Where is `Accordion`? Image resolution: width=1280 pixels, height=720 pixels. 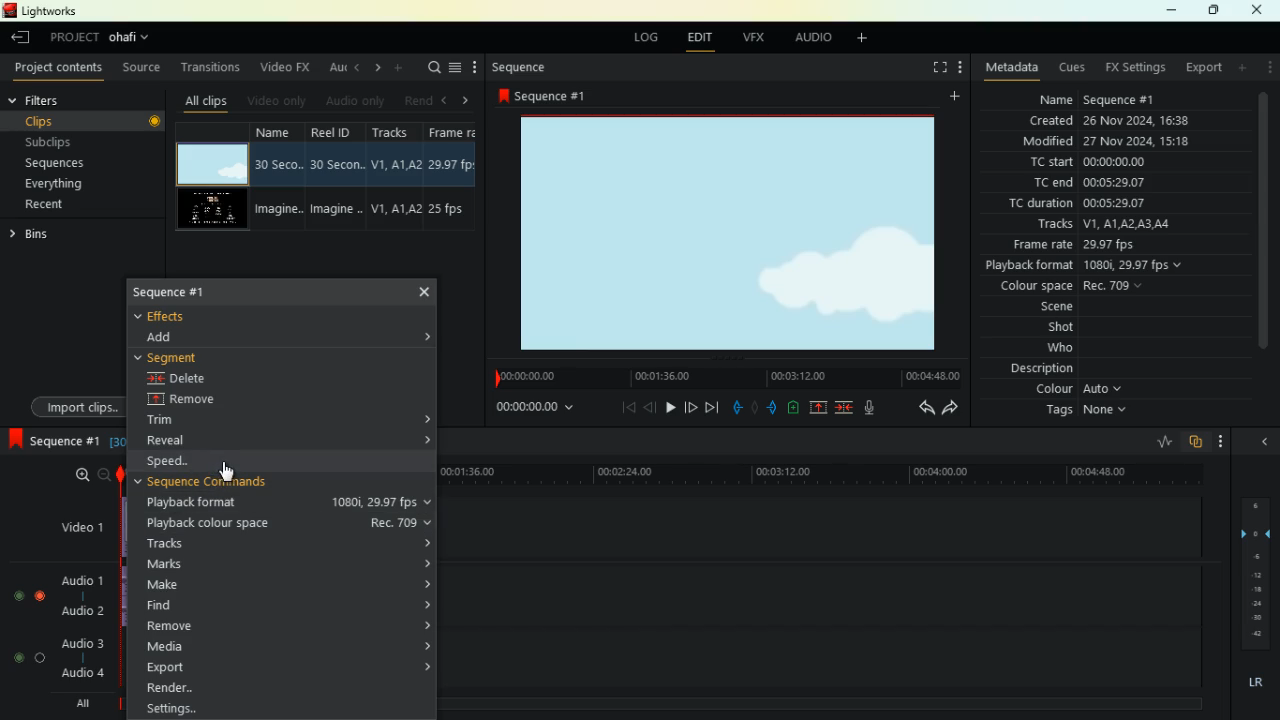 Accordion is located at coordinates (425, 337).